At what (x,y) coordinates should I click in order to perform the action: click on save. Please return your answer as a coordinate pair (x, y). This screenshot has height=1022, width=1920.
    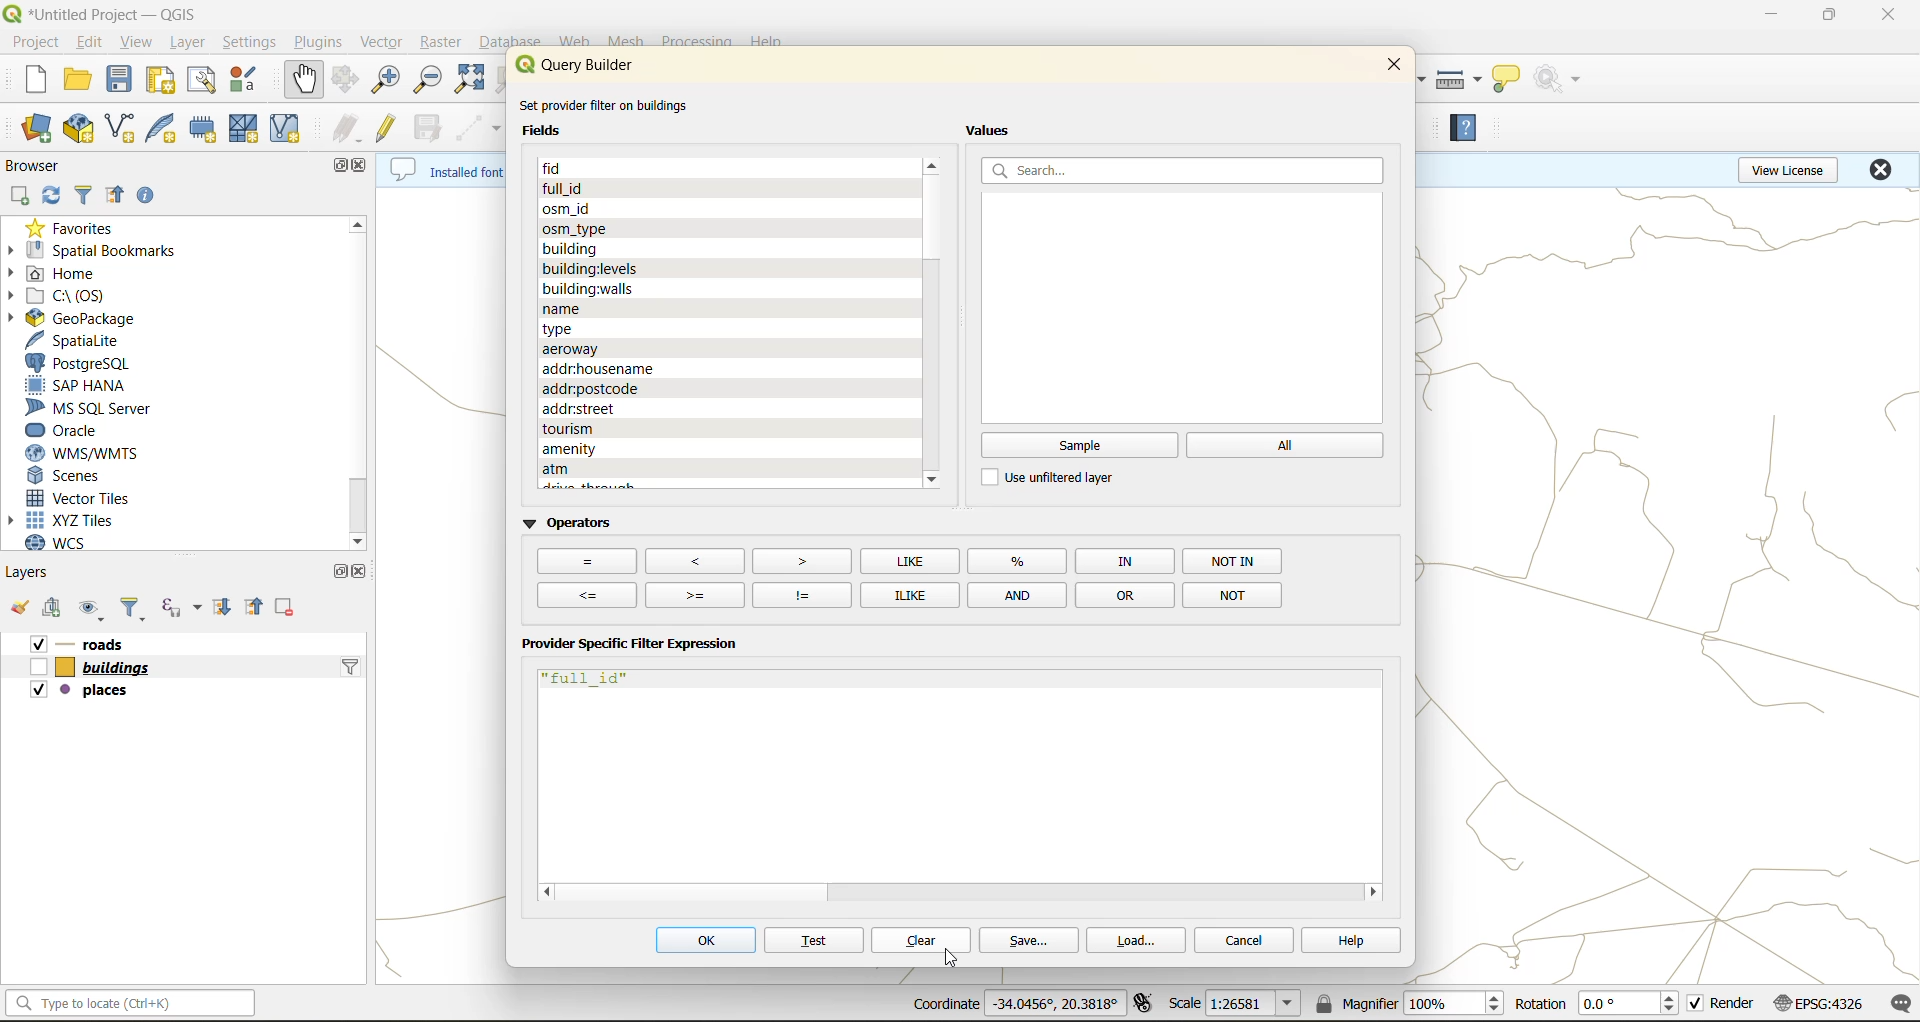
    Looking at the image, I should click on (124, 79).